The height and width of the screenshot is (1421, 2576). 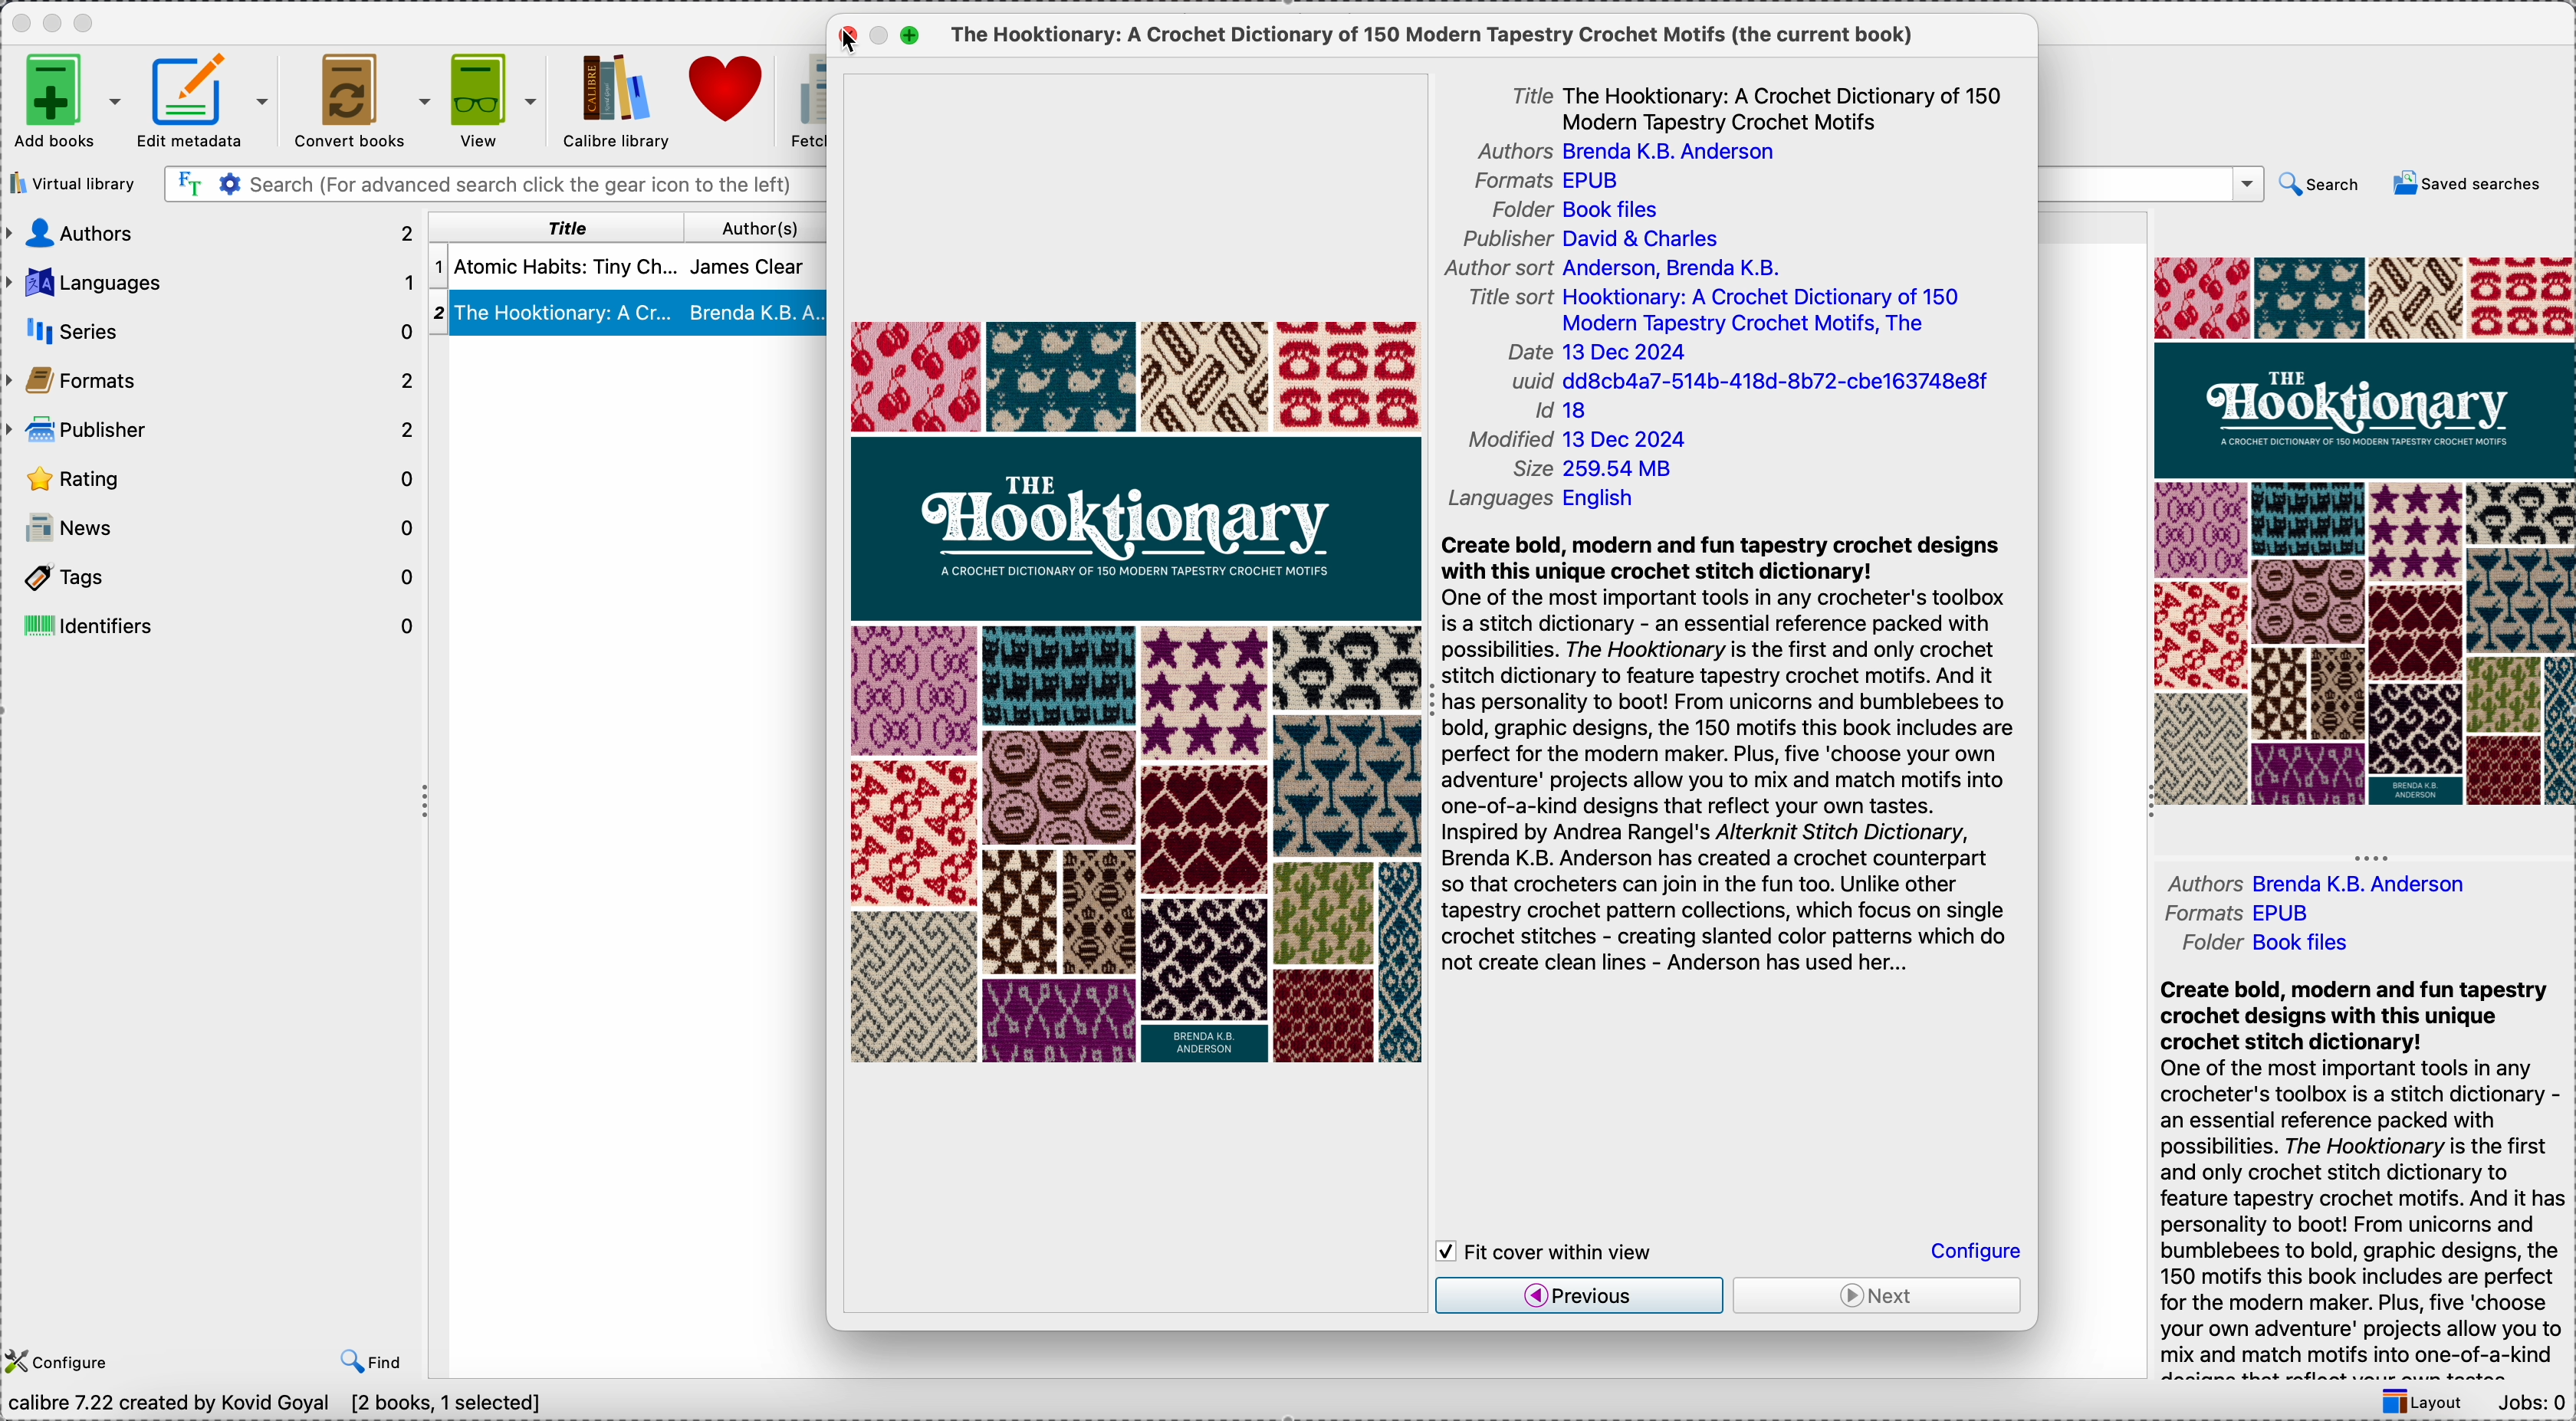 What do you see at coordinates (1550, 181) in the screenshot?
I see `formats EPUB` at bounding box center [1550, 181].